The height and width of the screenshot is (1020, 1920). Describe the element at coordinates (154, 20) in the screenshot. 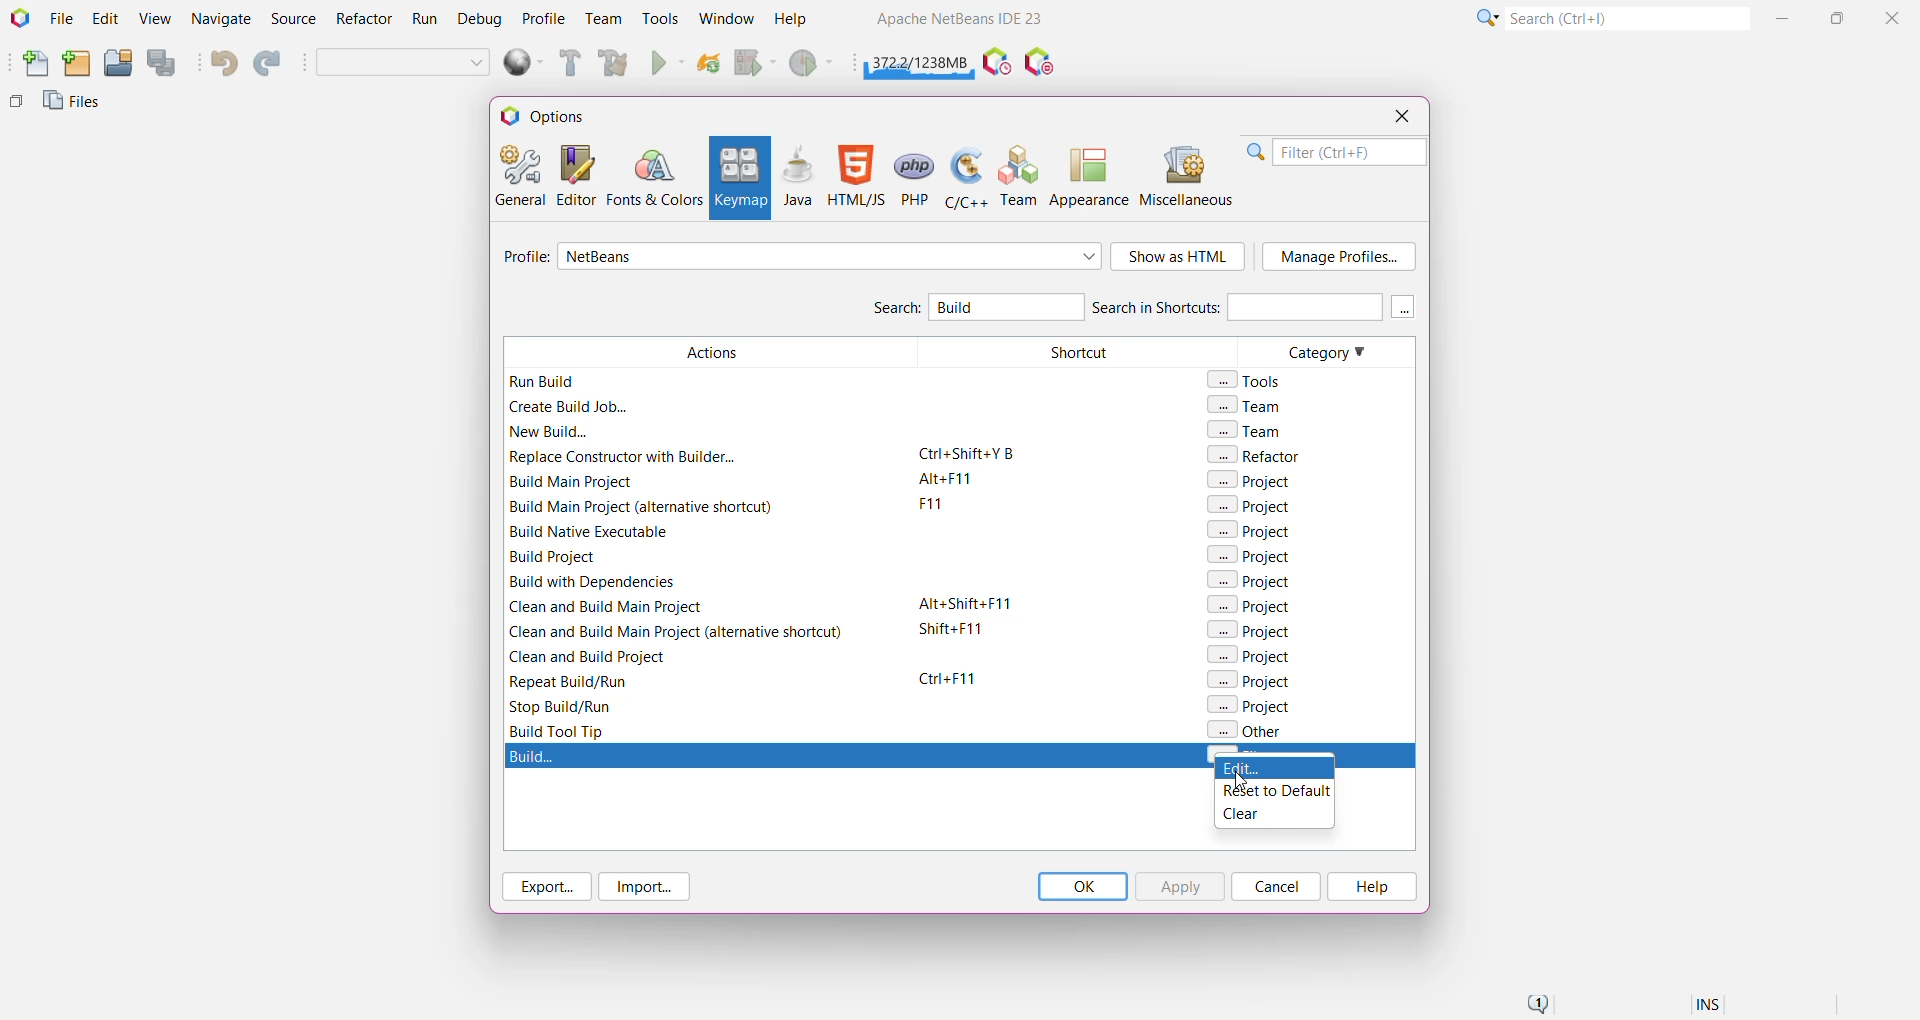

I see `View` at that location.